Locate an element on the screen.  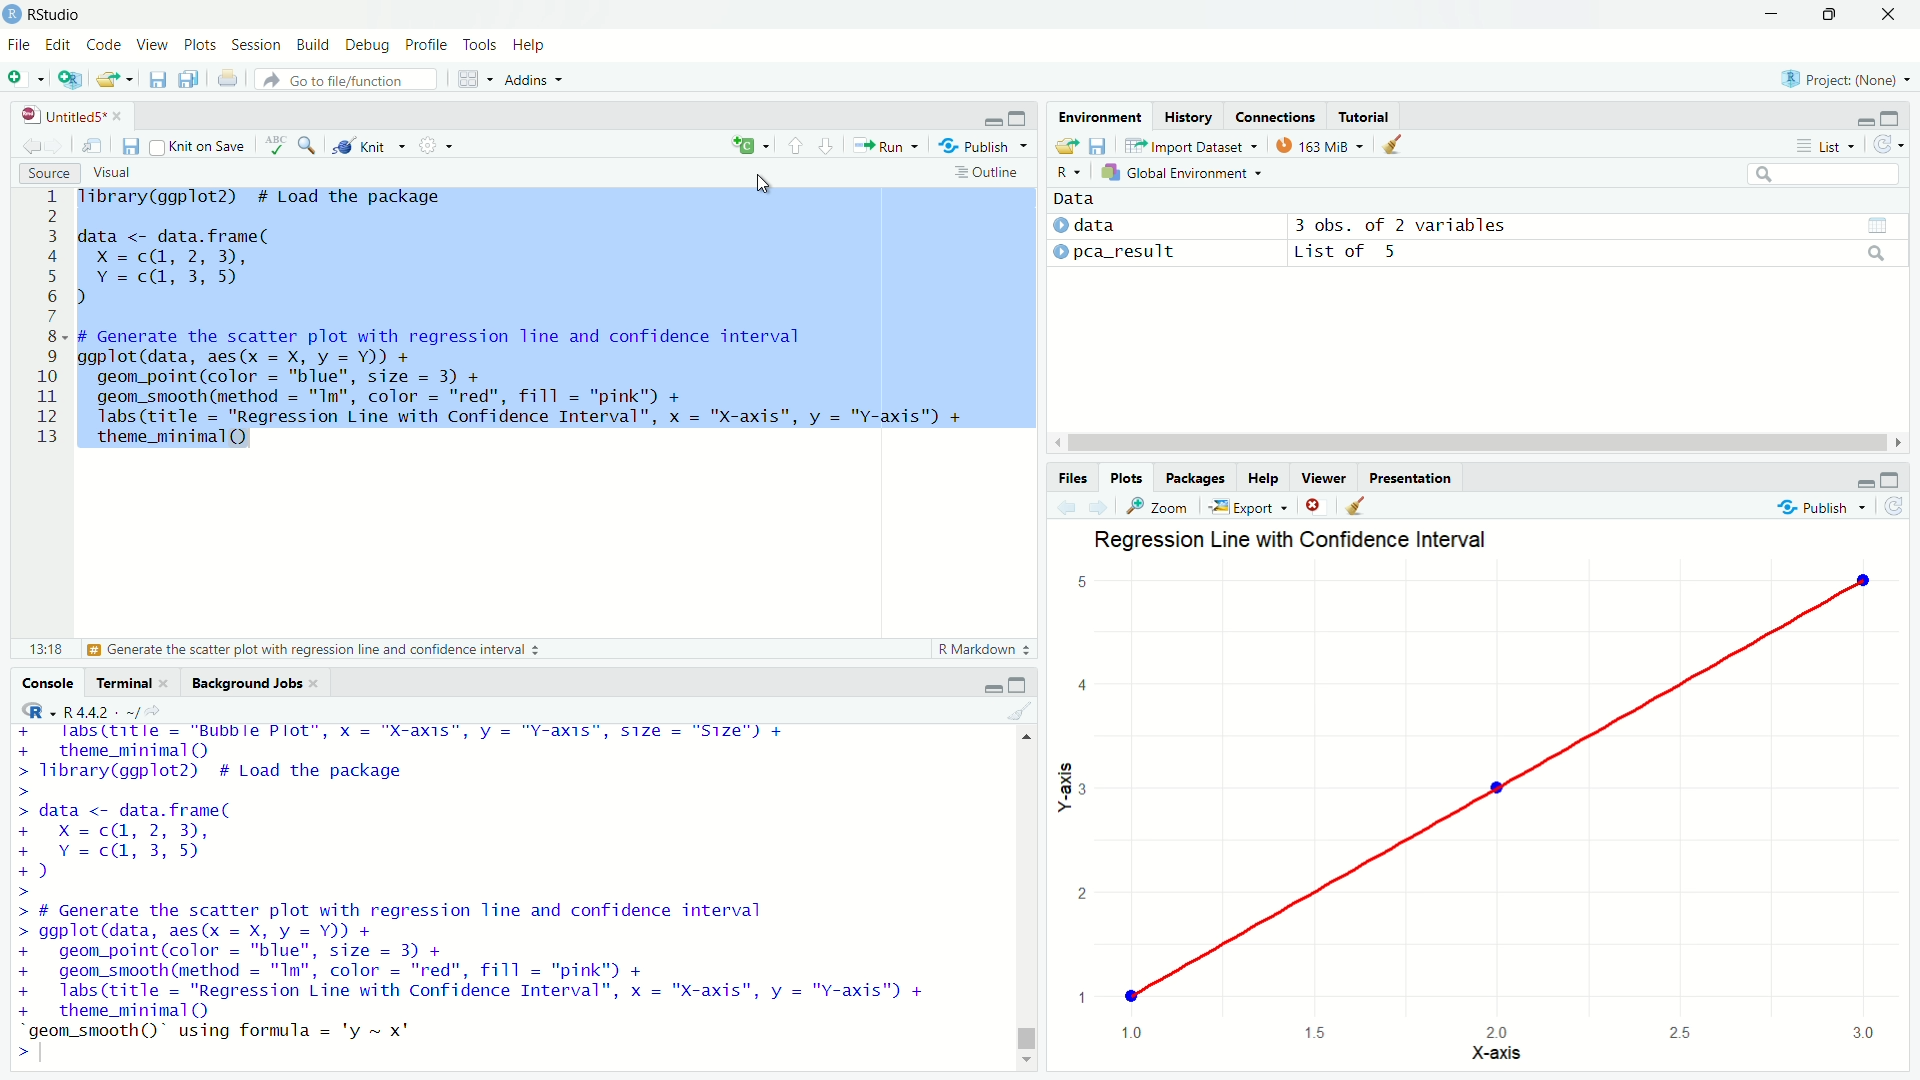
Debug is located at coordinates (367, 45).